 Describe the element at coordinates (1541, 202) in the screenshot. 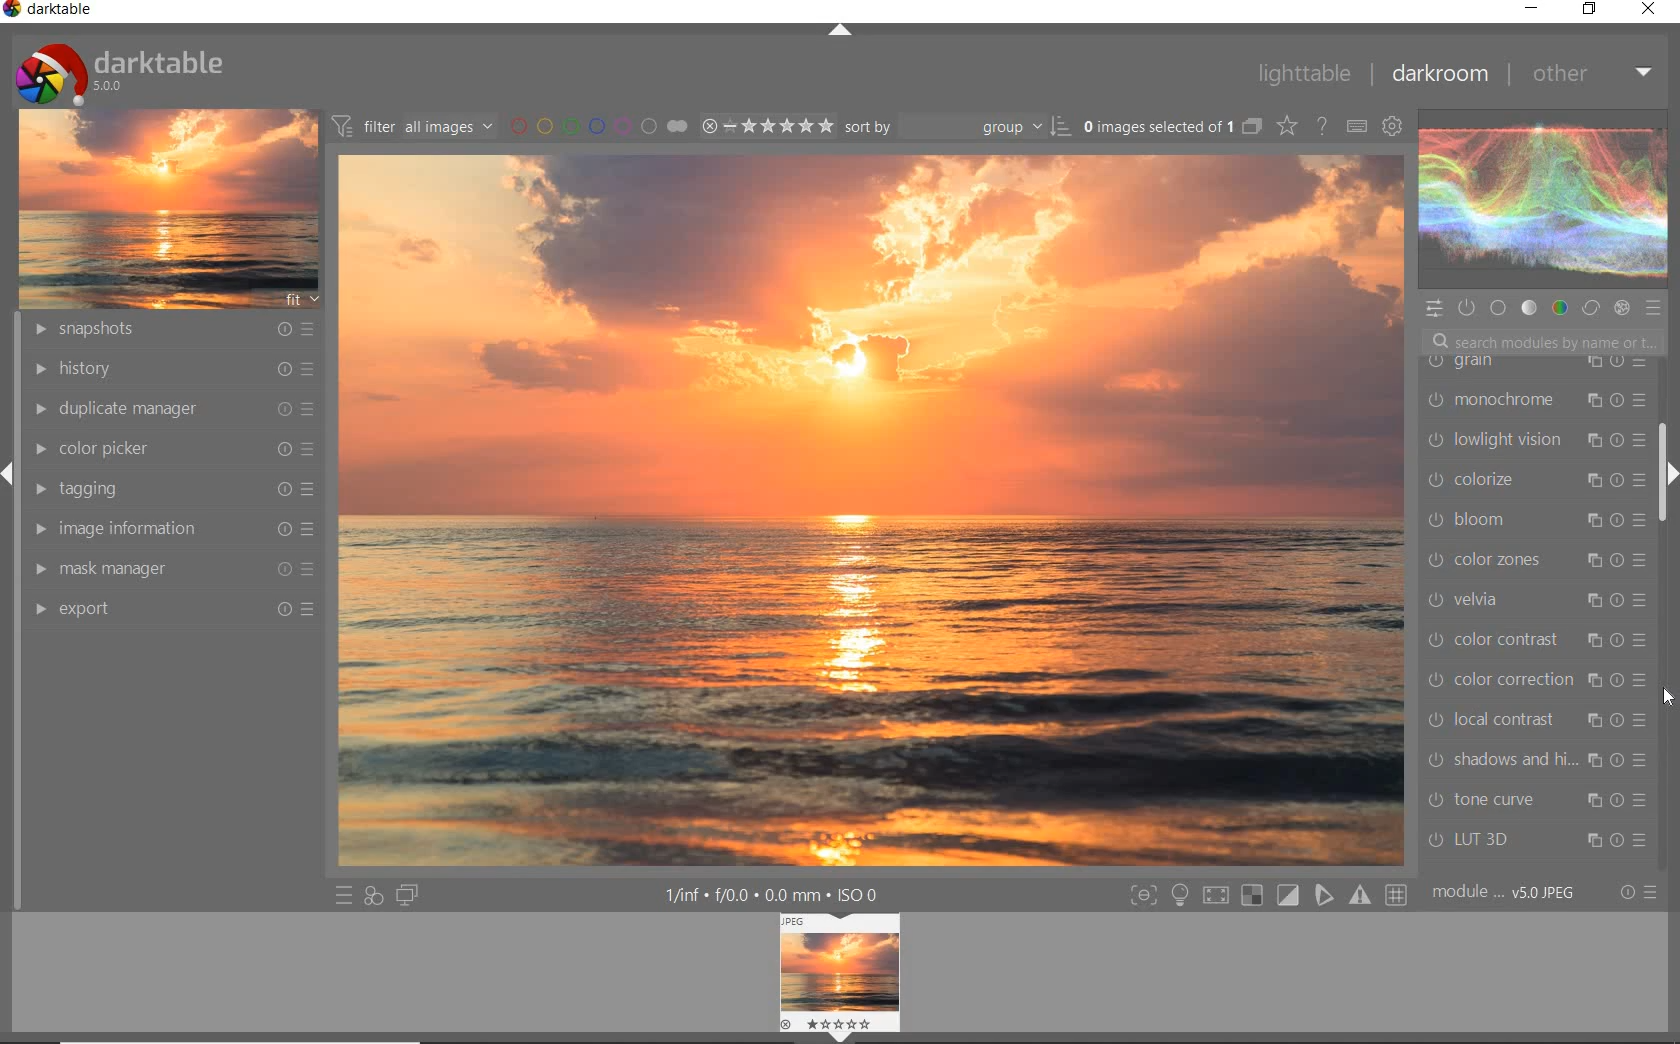

I see `WAVE FORM` at that location.